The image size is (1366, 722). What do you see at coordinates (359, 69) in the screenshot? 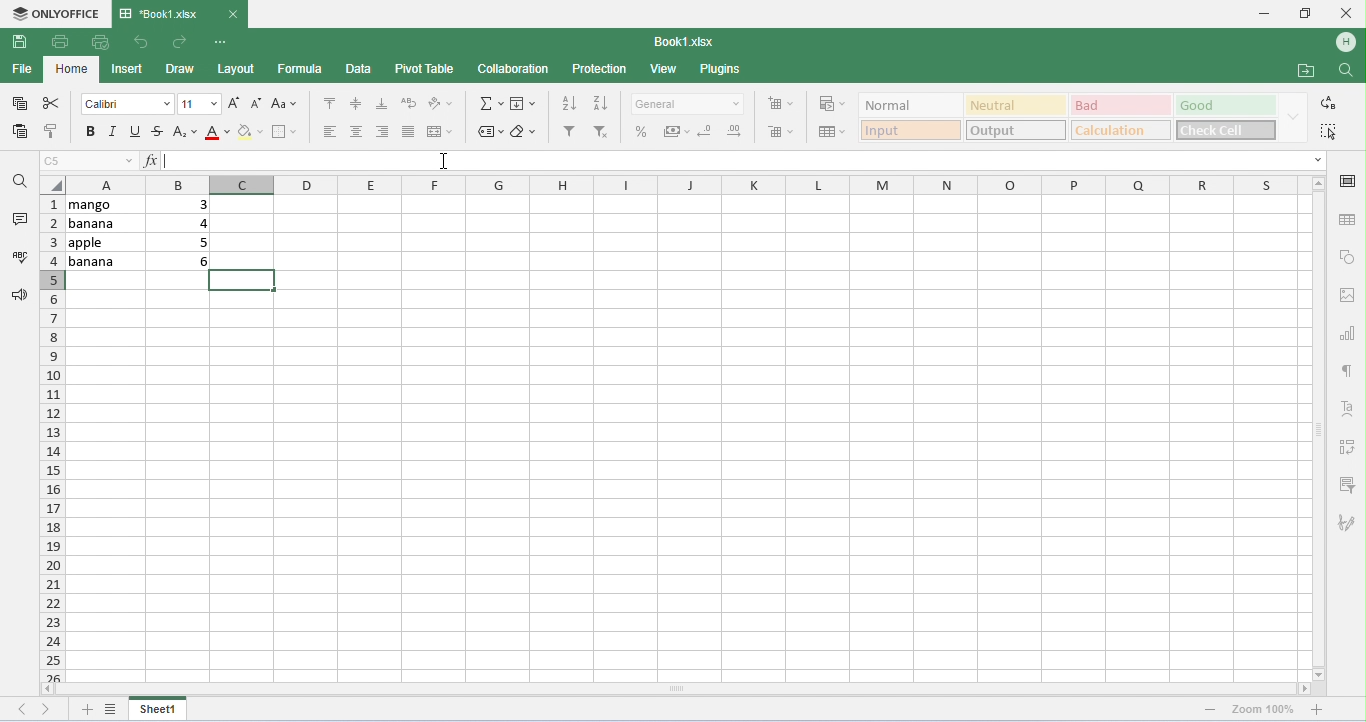
I see `data` at bounding box center [359, 69].